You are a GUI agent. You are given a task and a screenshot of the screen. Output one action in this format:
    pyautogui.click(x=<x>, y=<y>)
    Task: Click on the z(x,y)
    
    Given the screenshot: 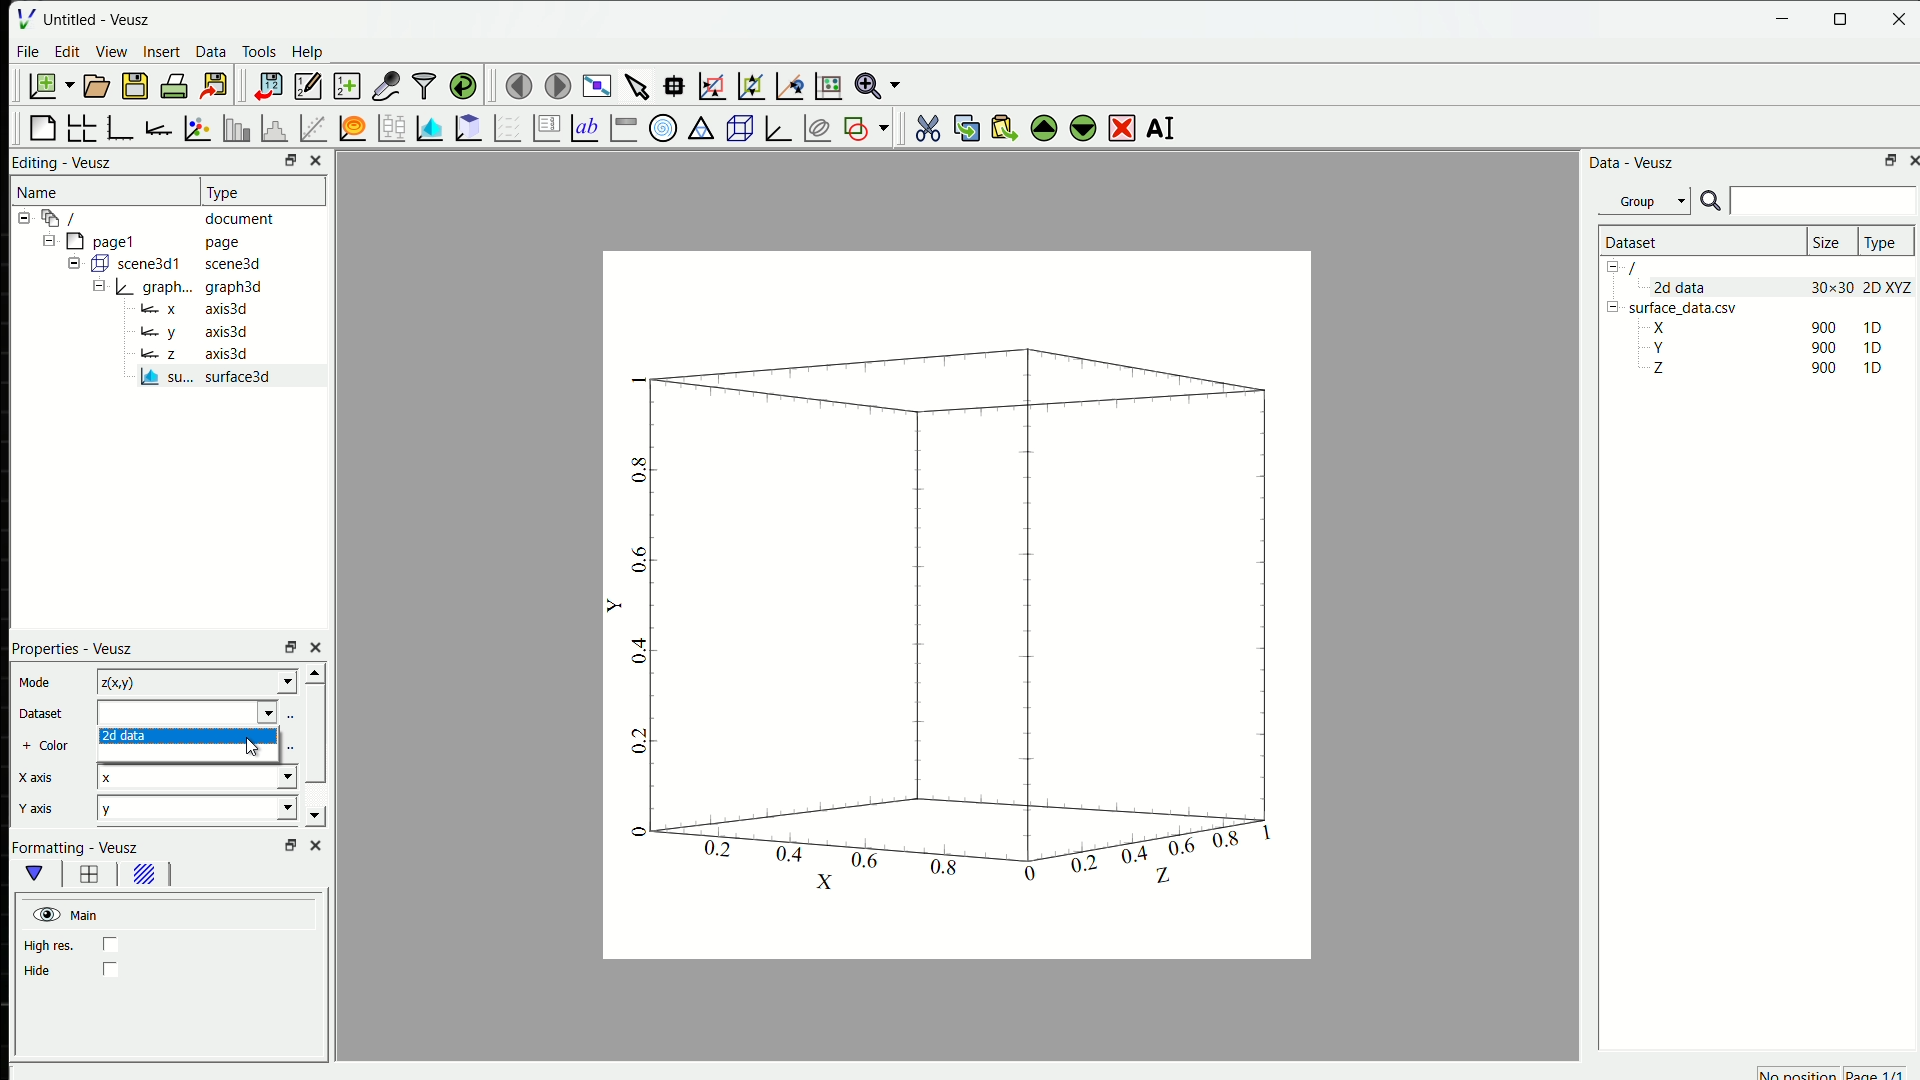 What is the action you would take?
    pyautogui.click(x=185, y=681)
    